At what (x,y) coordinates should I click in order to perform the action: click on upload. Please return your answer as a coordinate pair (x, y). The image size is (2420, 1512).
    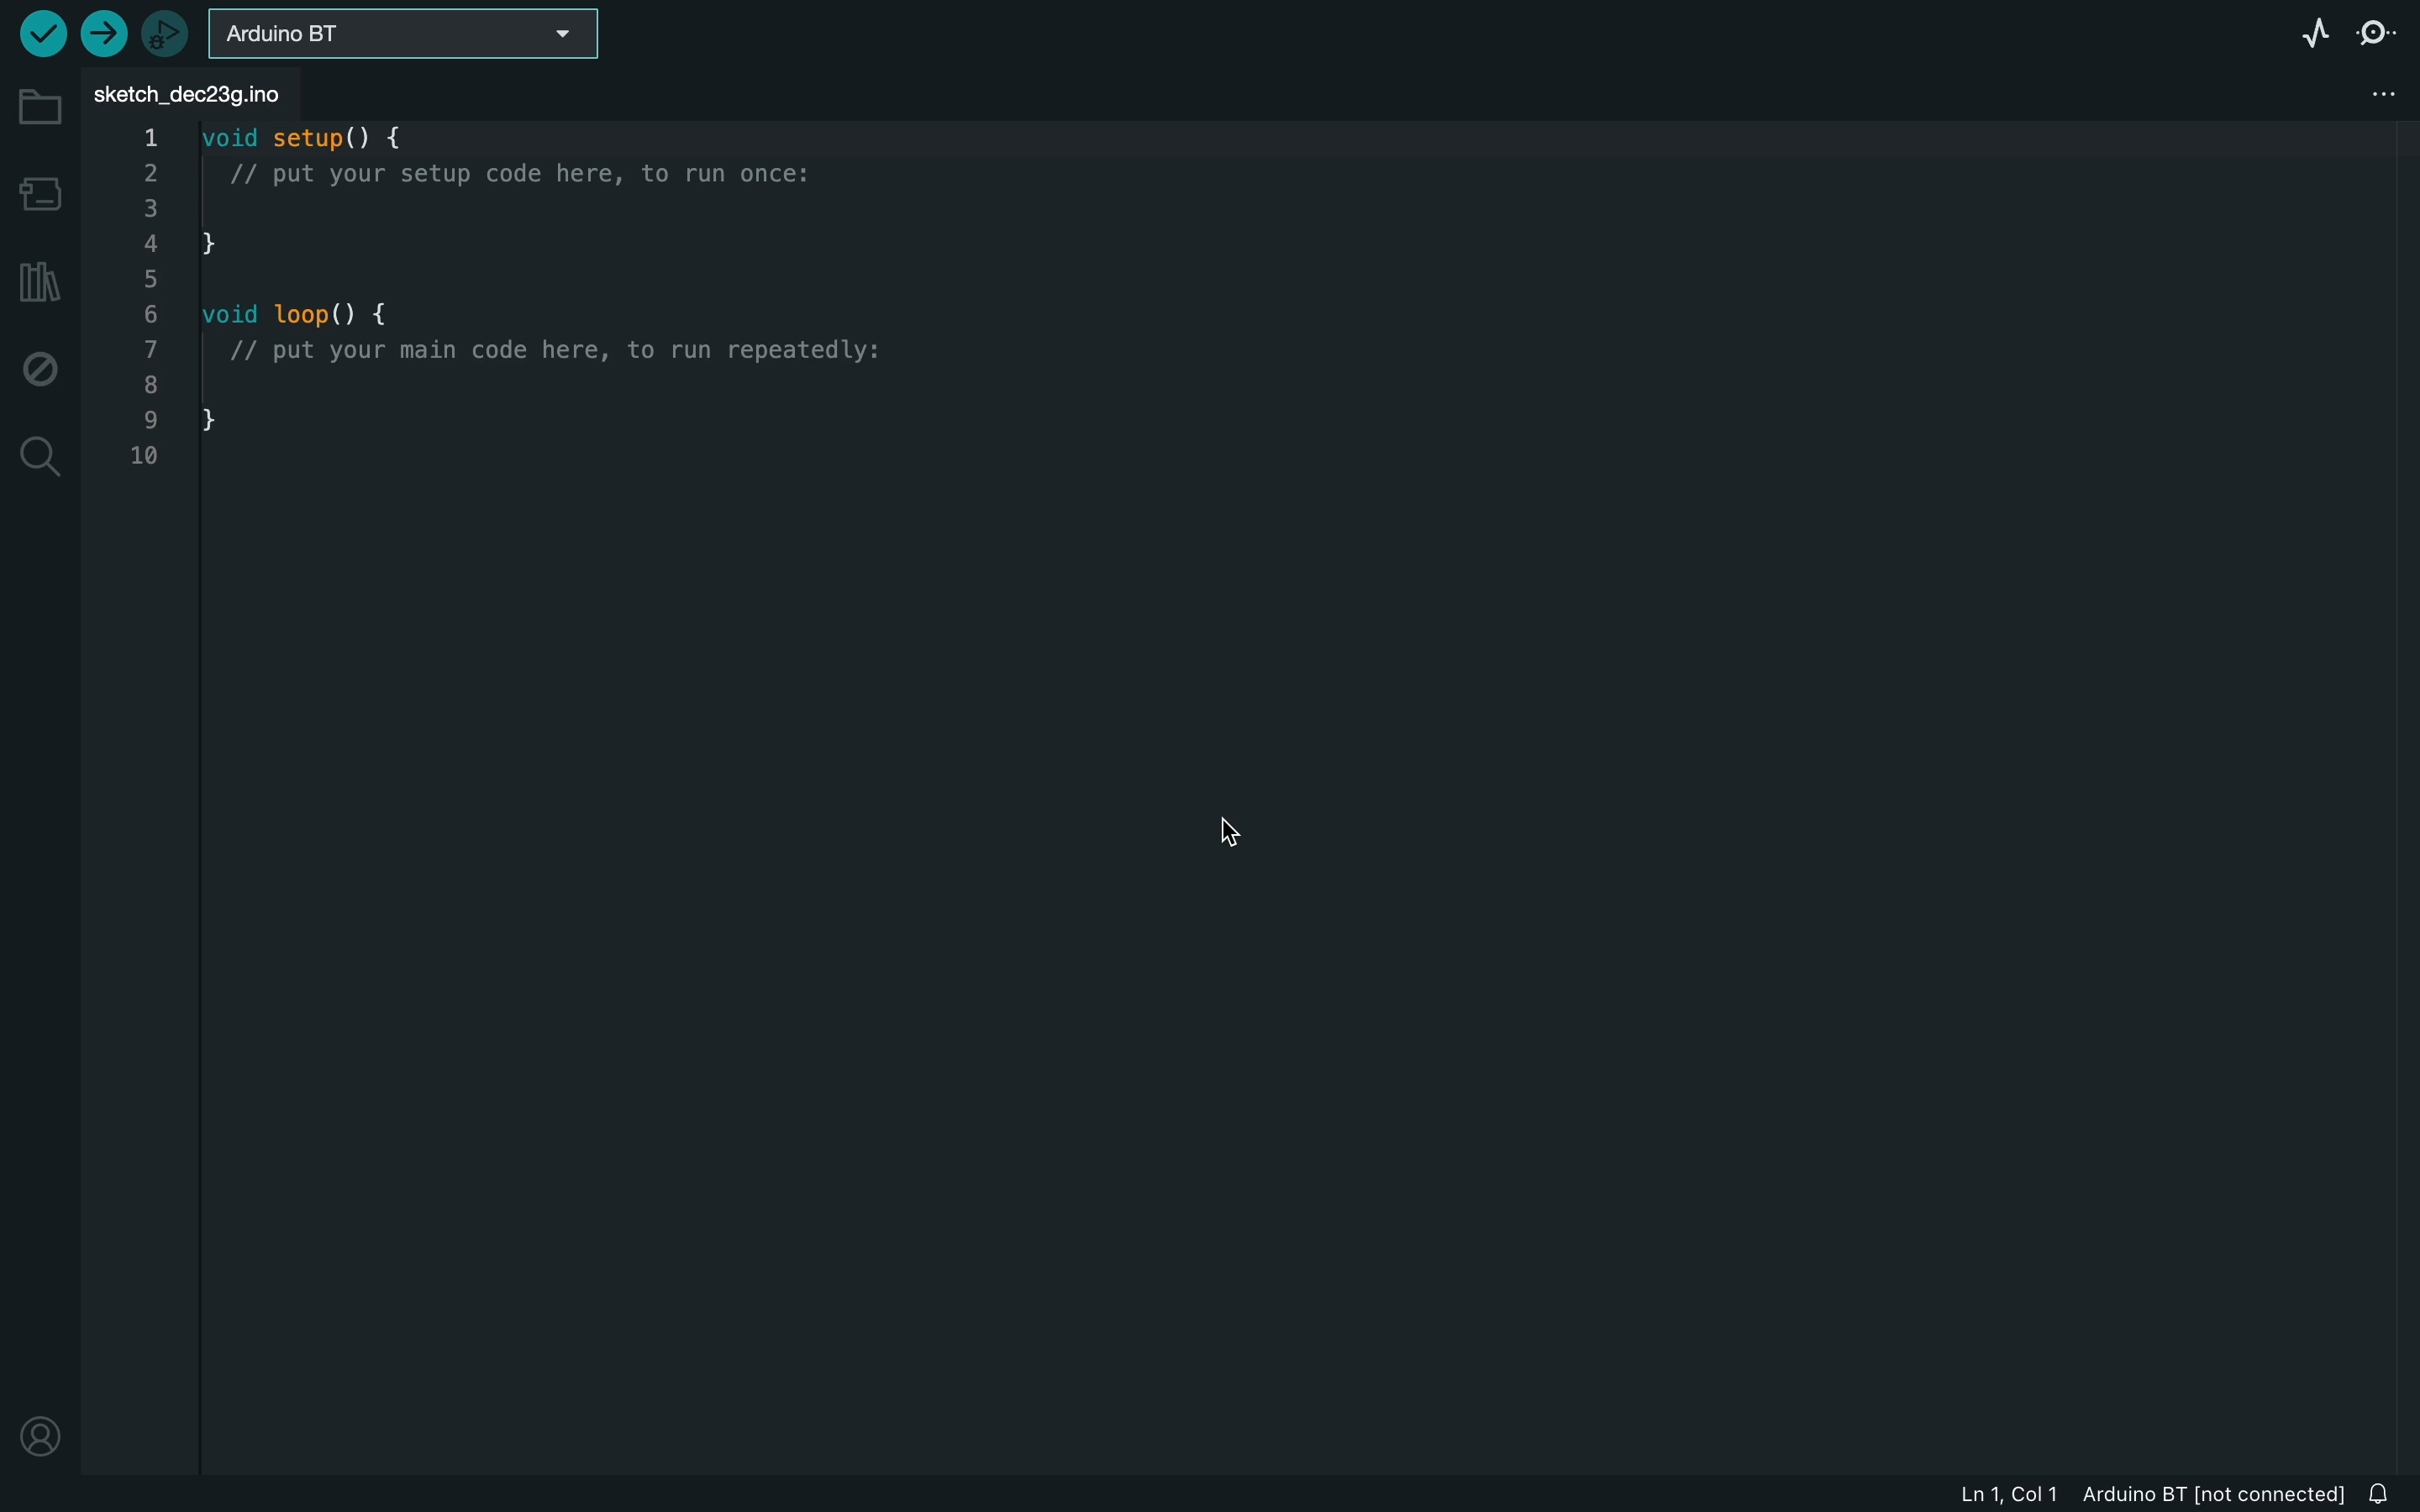
    Looking at the image, I should click on (102, 31).